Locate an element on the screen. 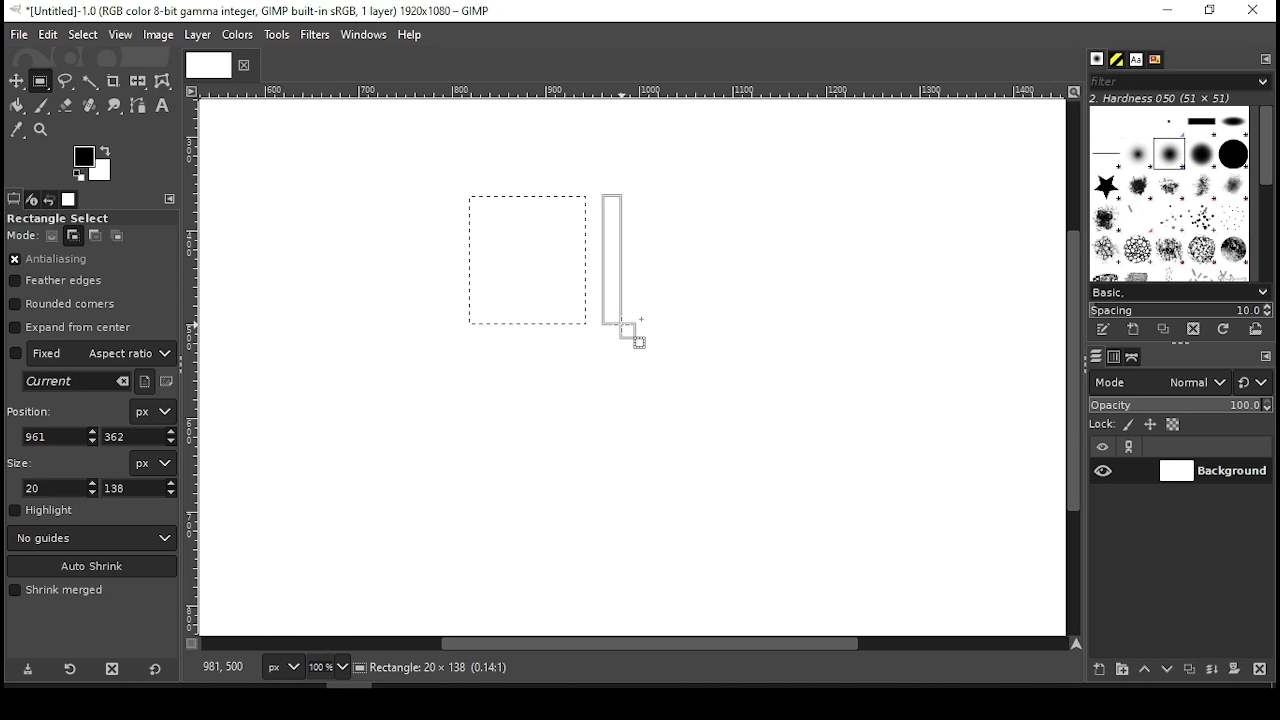 The image size is (1280, 720). images is located at coordinates (70, 200).